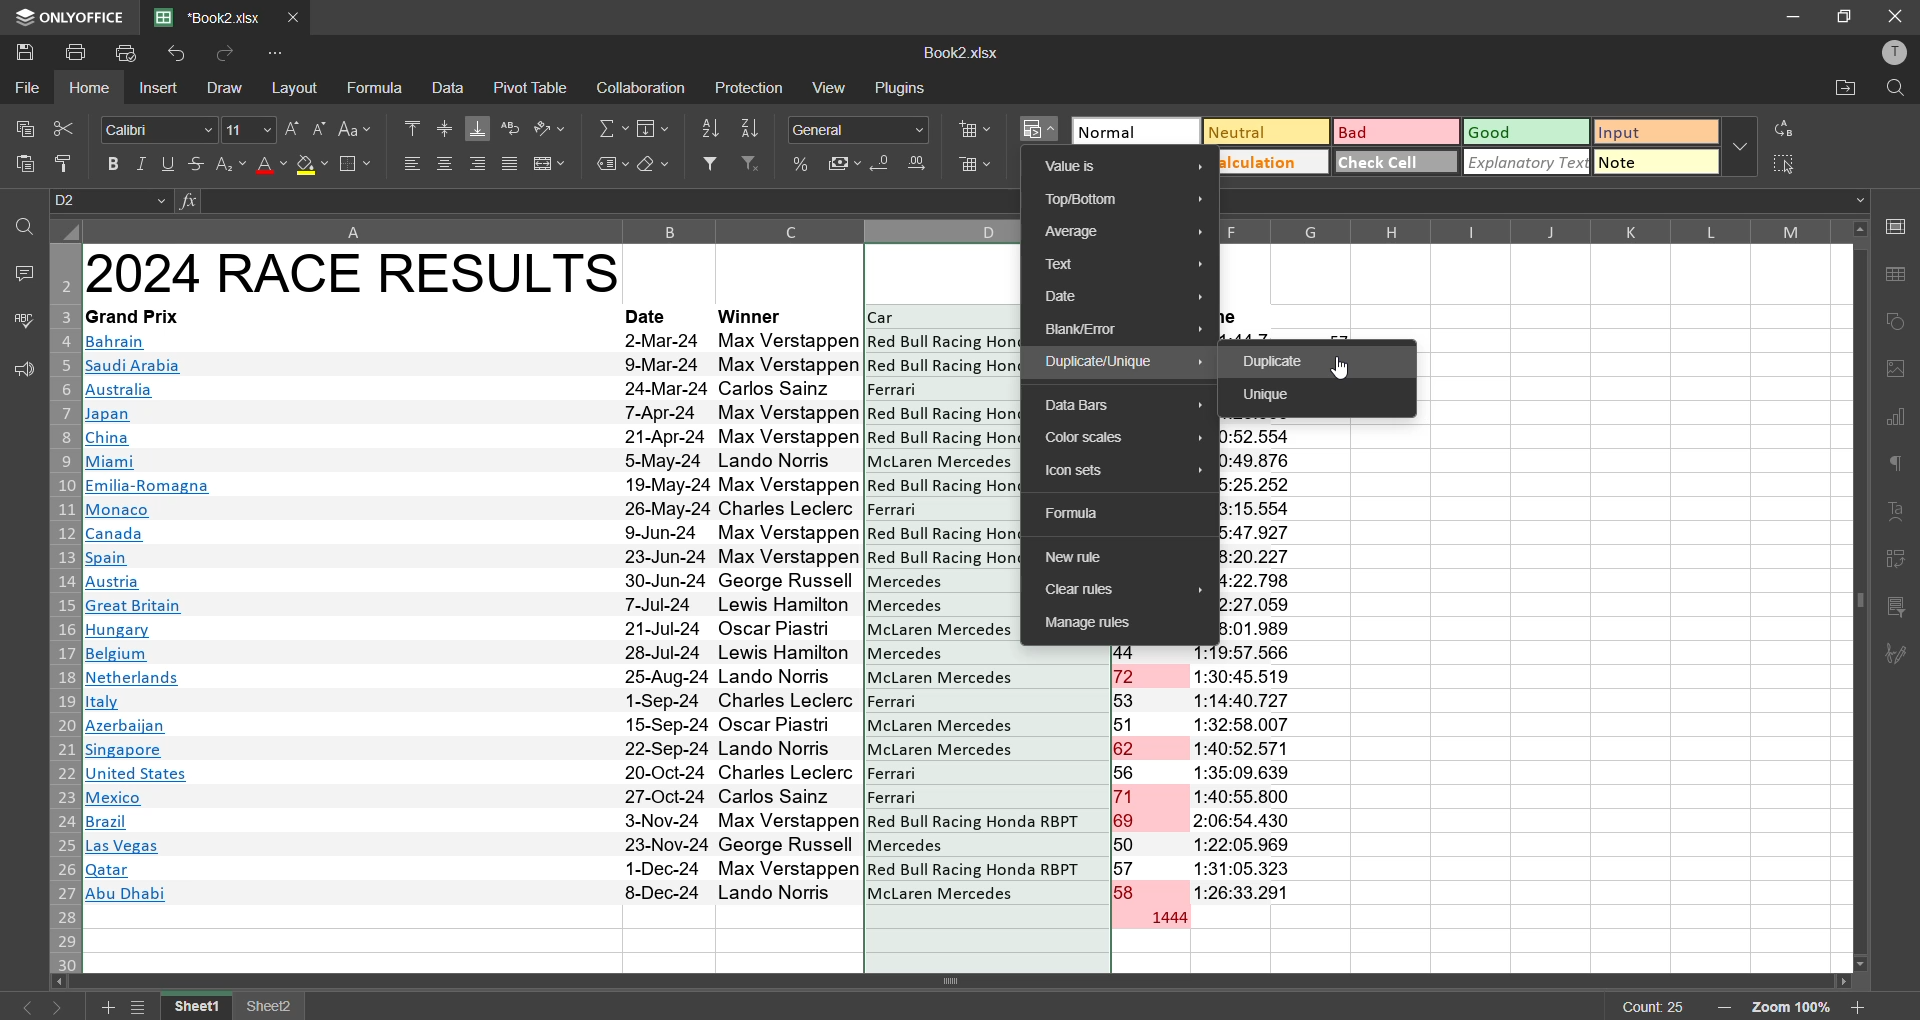  Describe the element at coordinates (1858, 1007) in the screenshot. I see `zoom in` at that location.